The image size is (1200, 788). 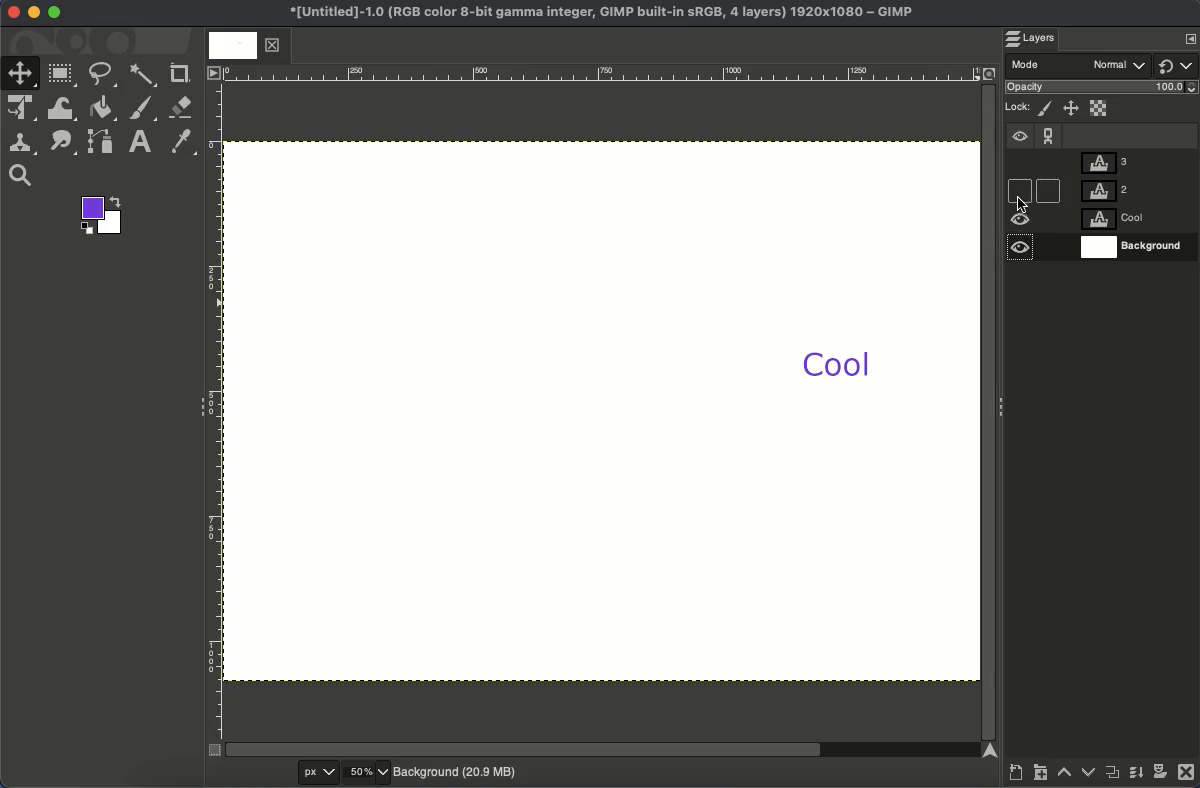 What do you see at coordinates (1020, 251) in the screenshot?
I see `Visible` at bounding box center [1020, 251].